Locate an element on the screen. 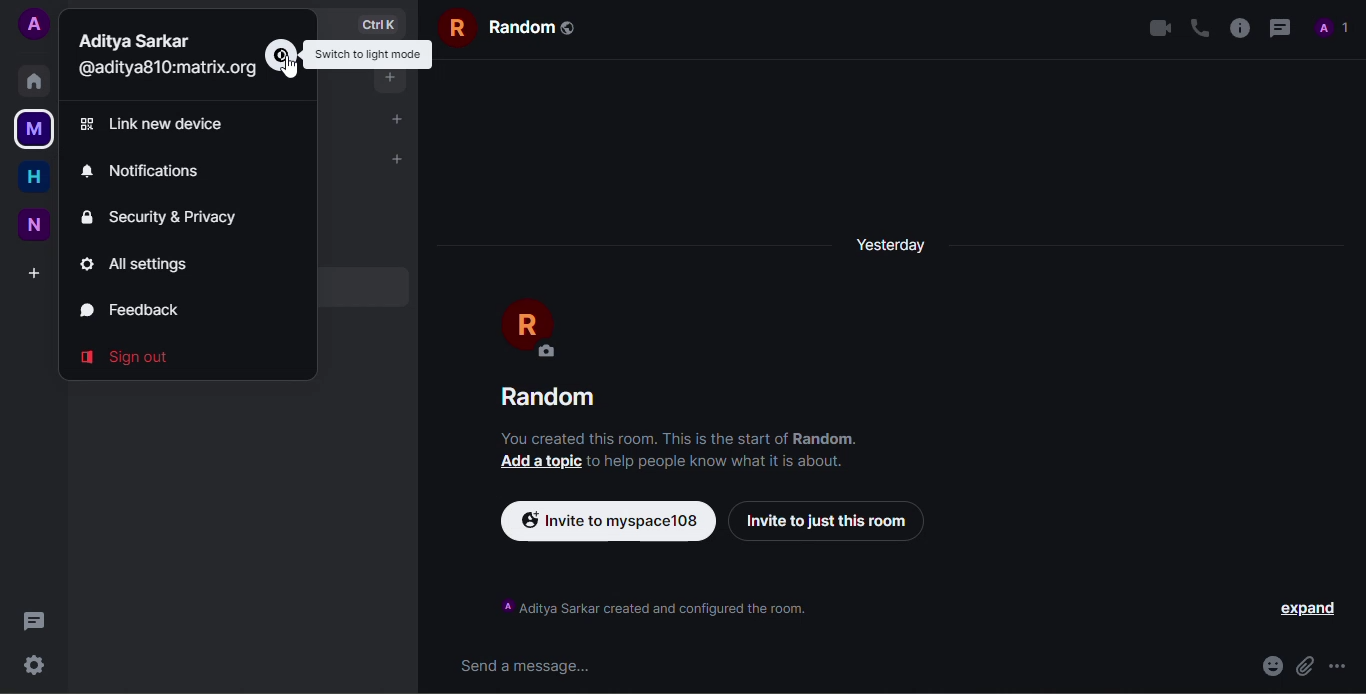 The height and width of the screenshot is (694, 1366). security is located at coordinates (169, 216).